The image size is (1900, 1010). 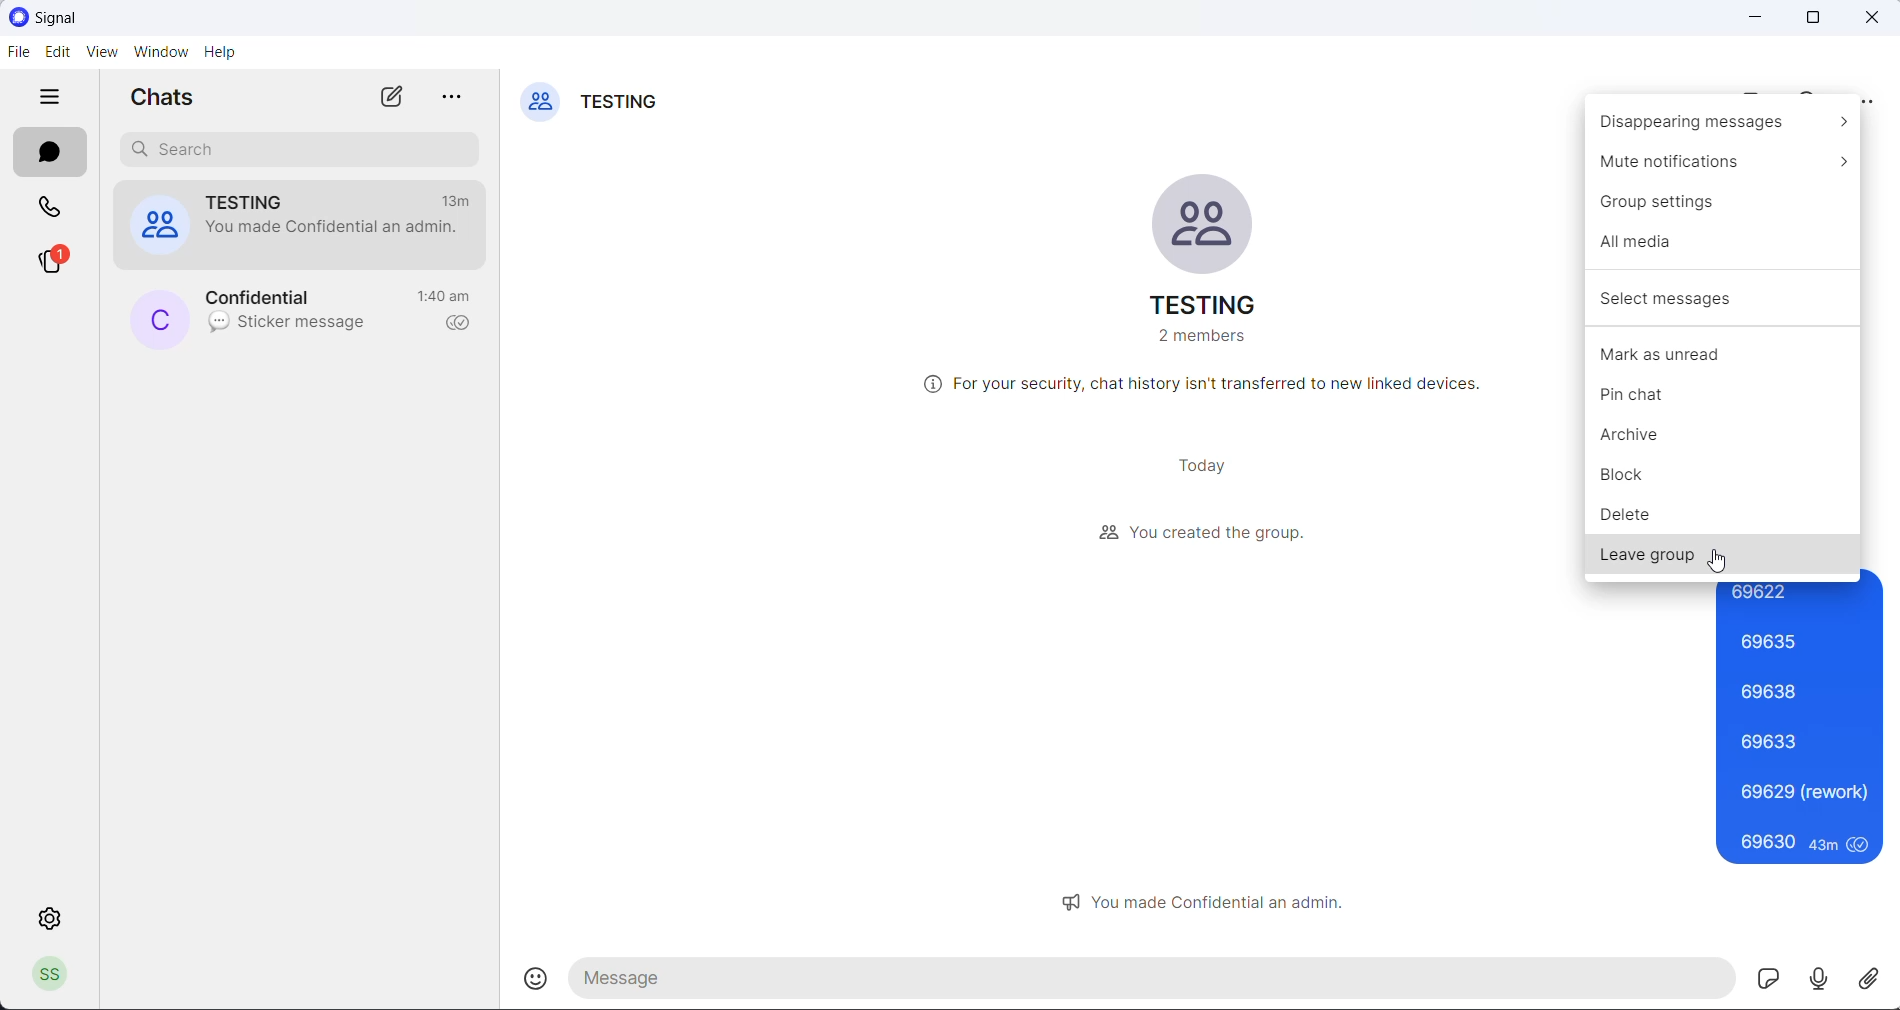 I want to click on mark as unread, so click(x=1724, y=355).